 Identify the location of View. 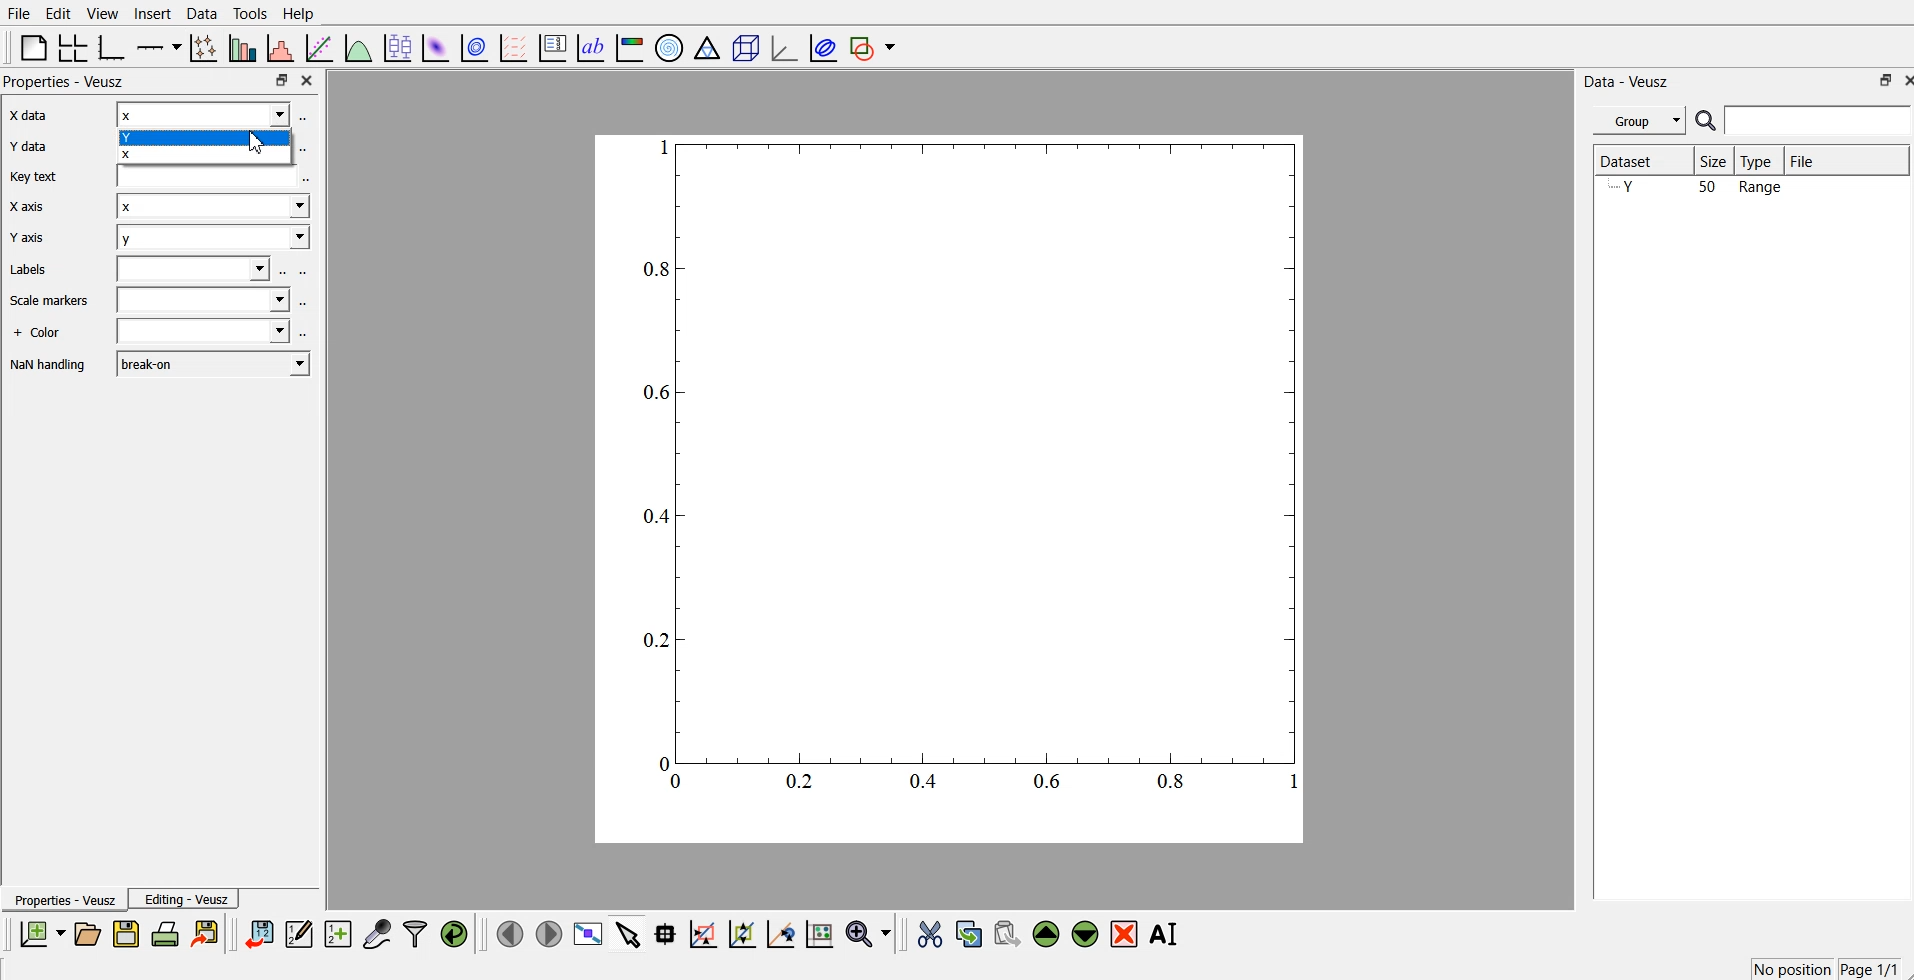
(103, 13).